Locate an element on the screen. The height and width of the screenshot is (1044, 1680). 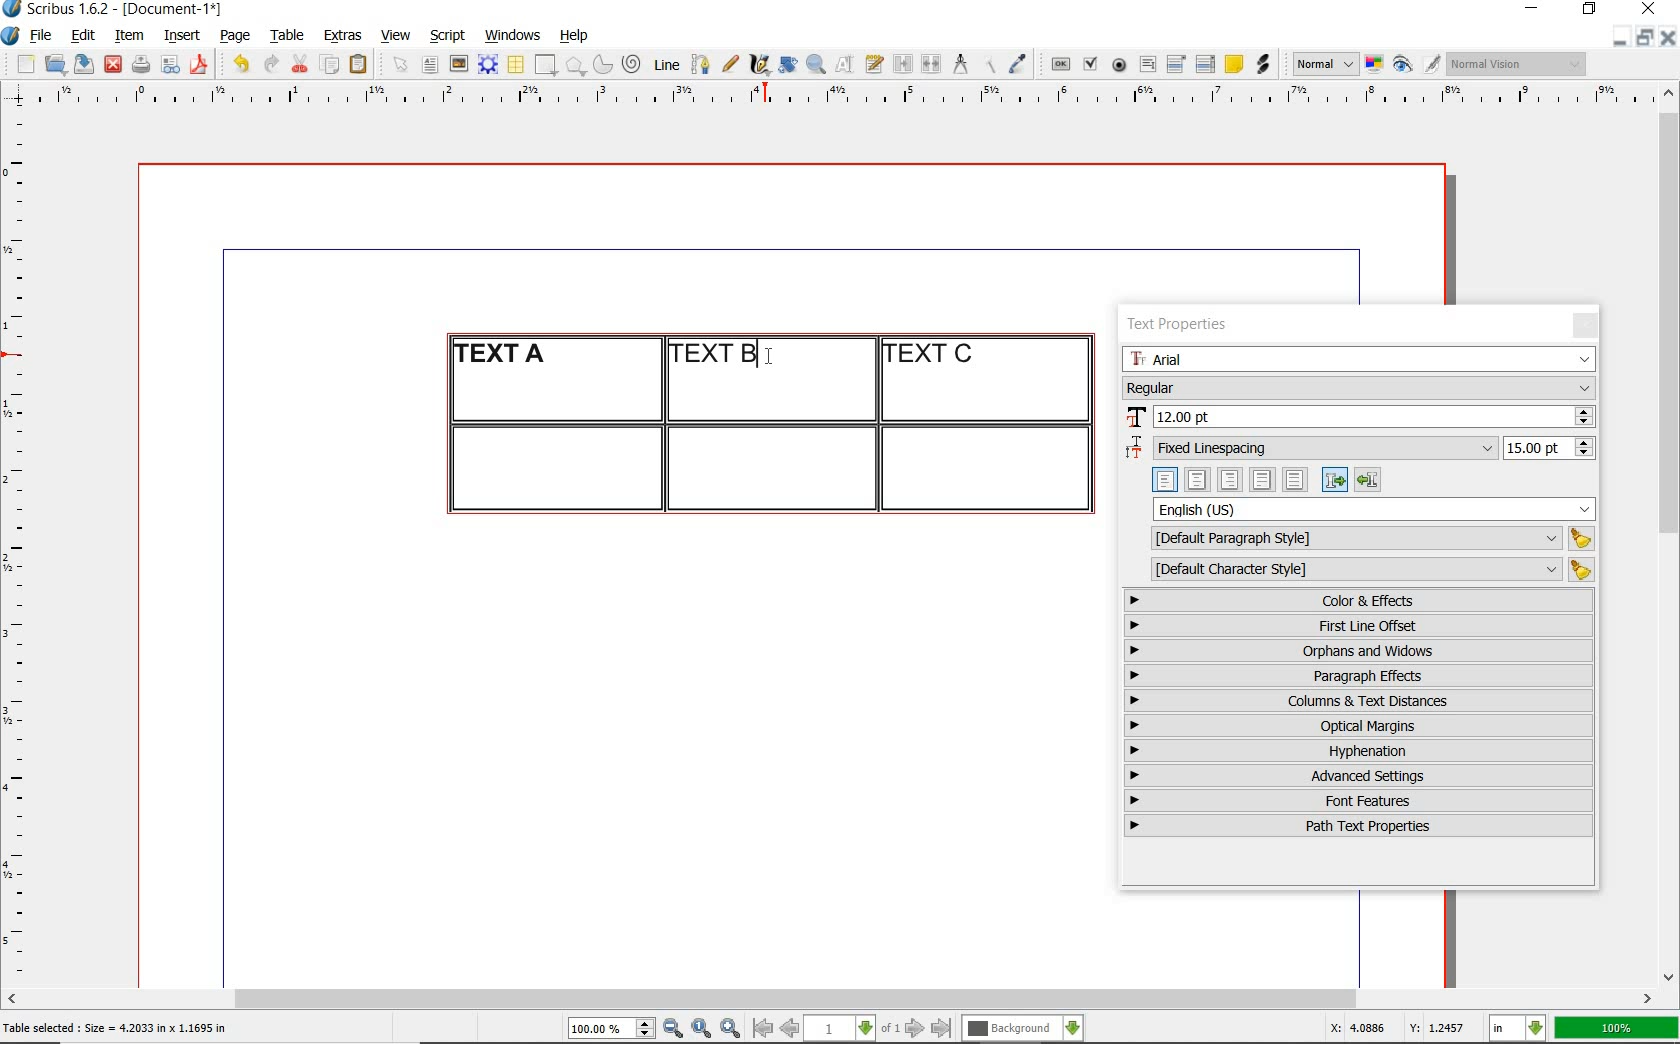
pdf list box is located at coordinates (1206, 64).